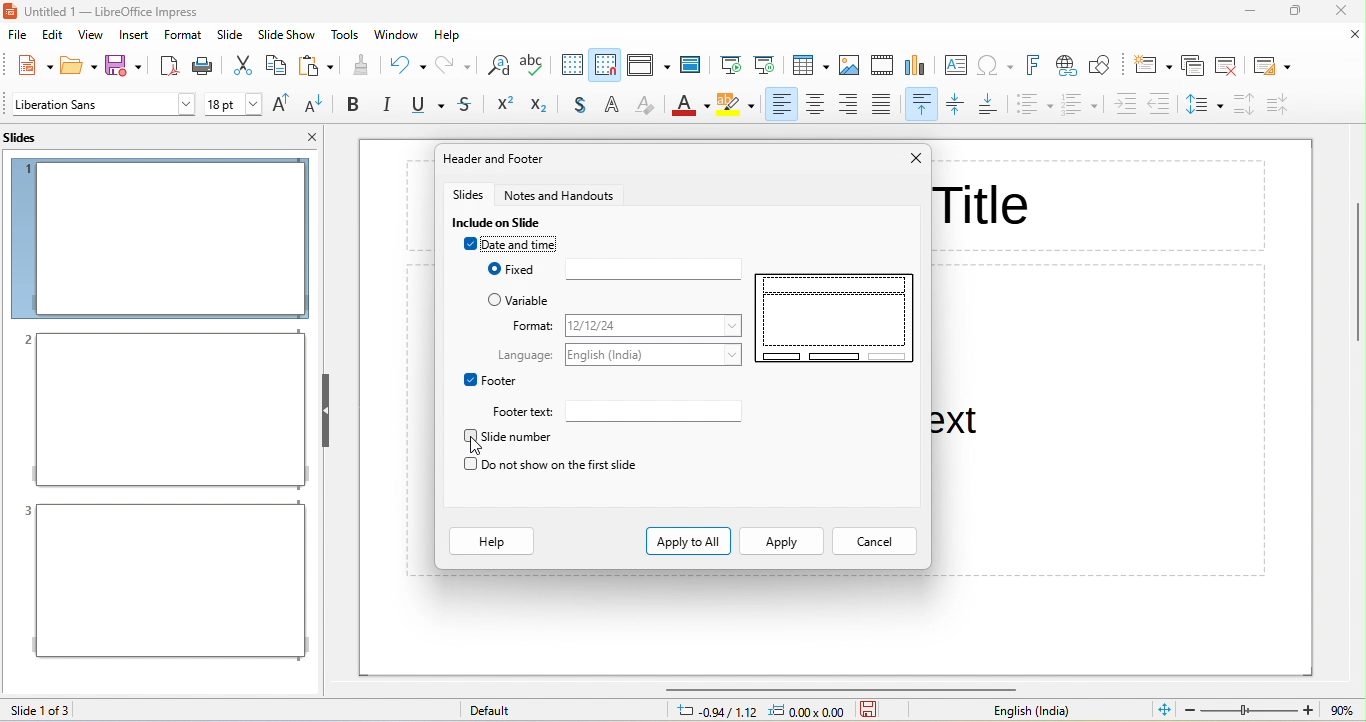  What do you see at coordinates (1355, 272) in the screenshot?
I see `vertical scroll bar` at bounding box center [1355, 272].